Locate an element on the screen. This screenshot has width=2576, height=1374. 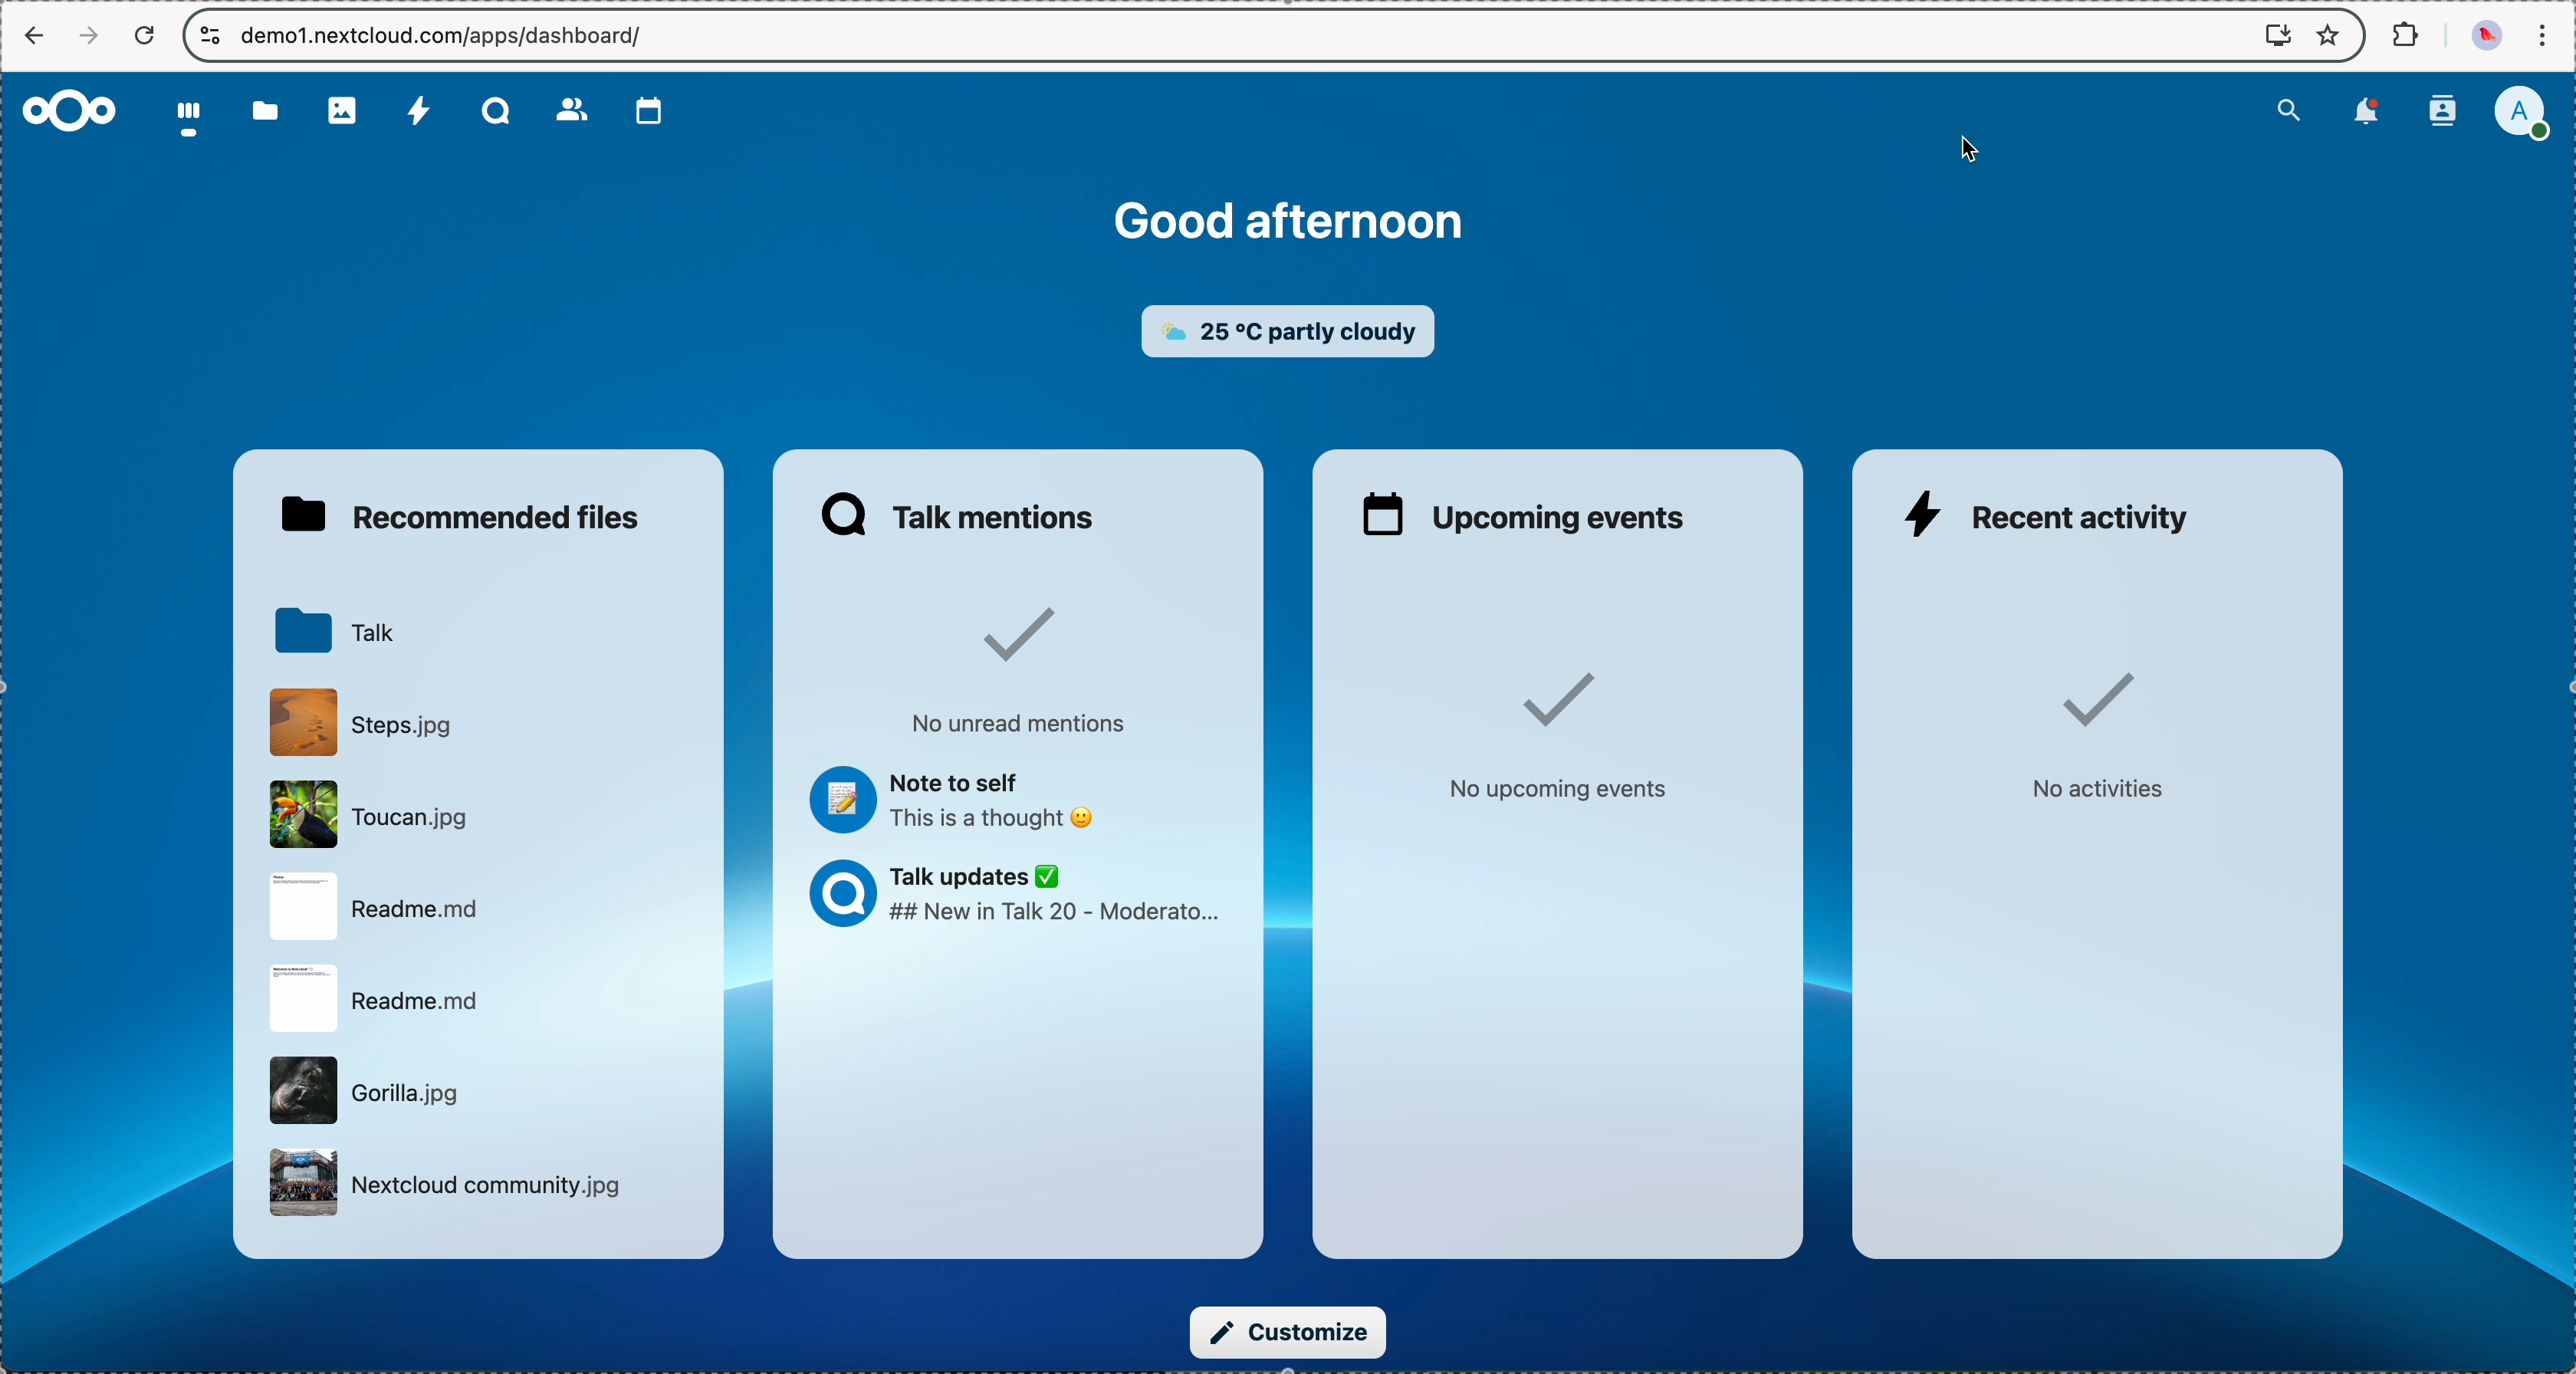
no activities is located at coordinates (2112, 736).